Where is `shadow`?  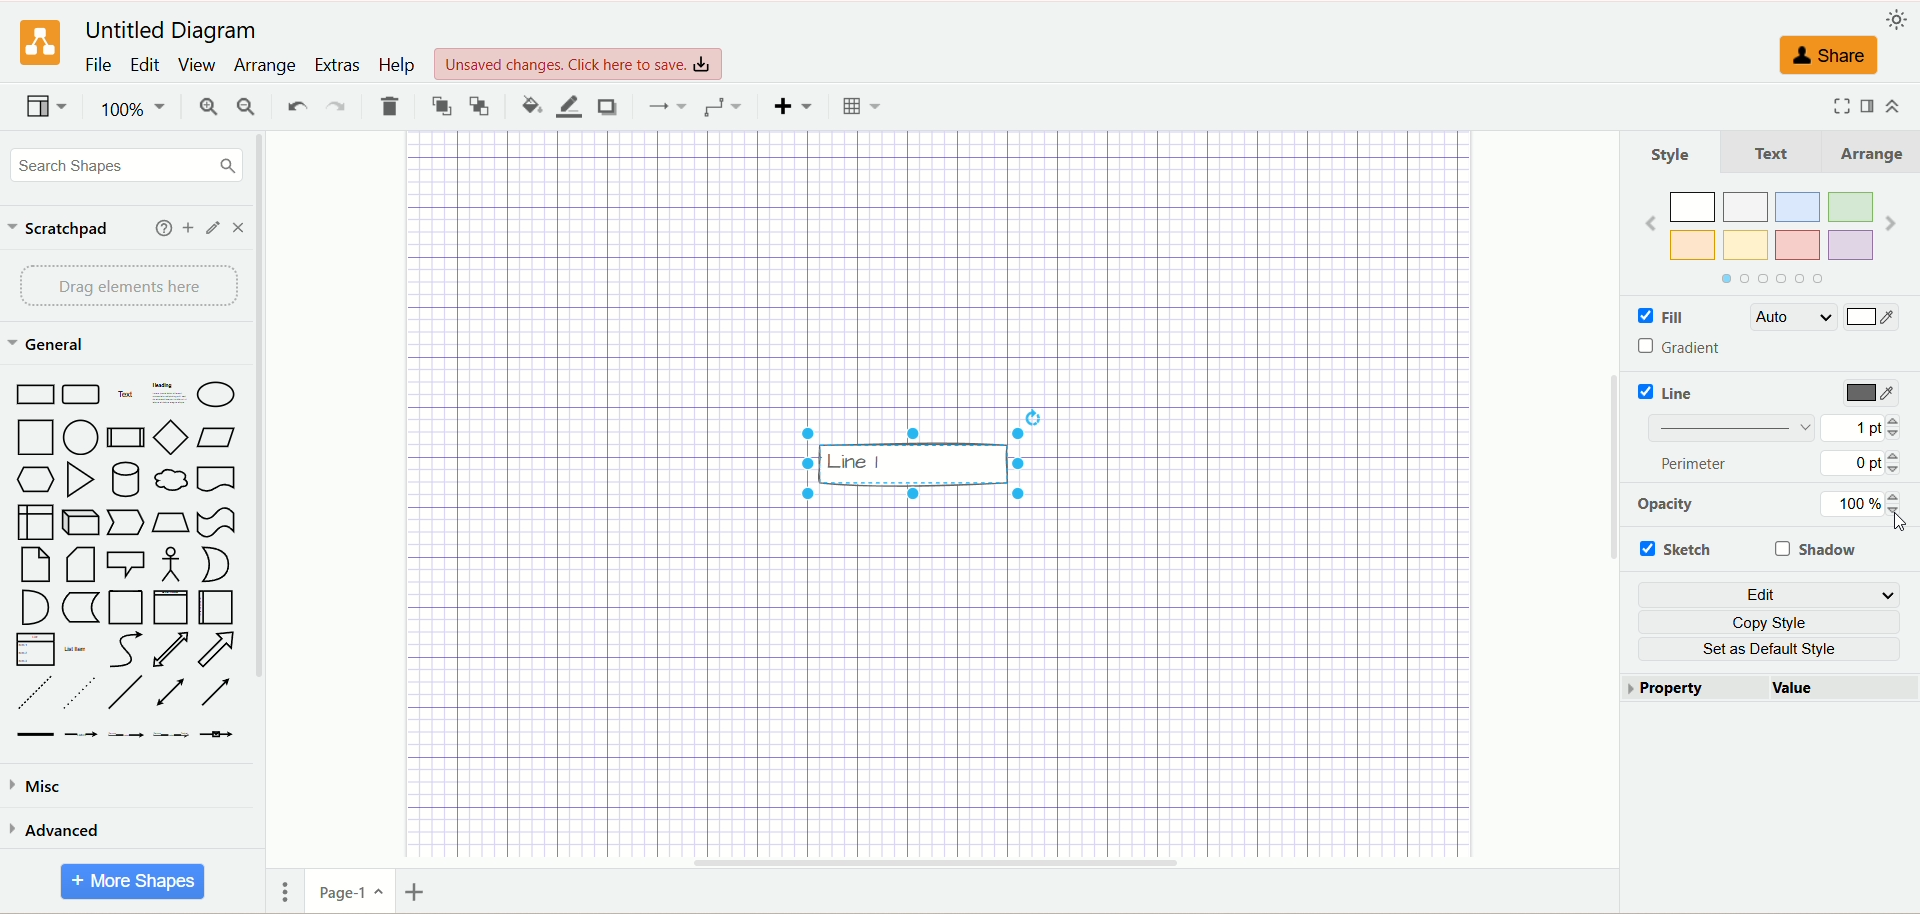 shadow is located at coordinates (608, 106).